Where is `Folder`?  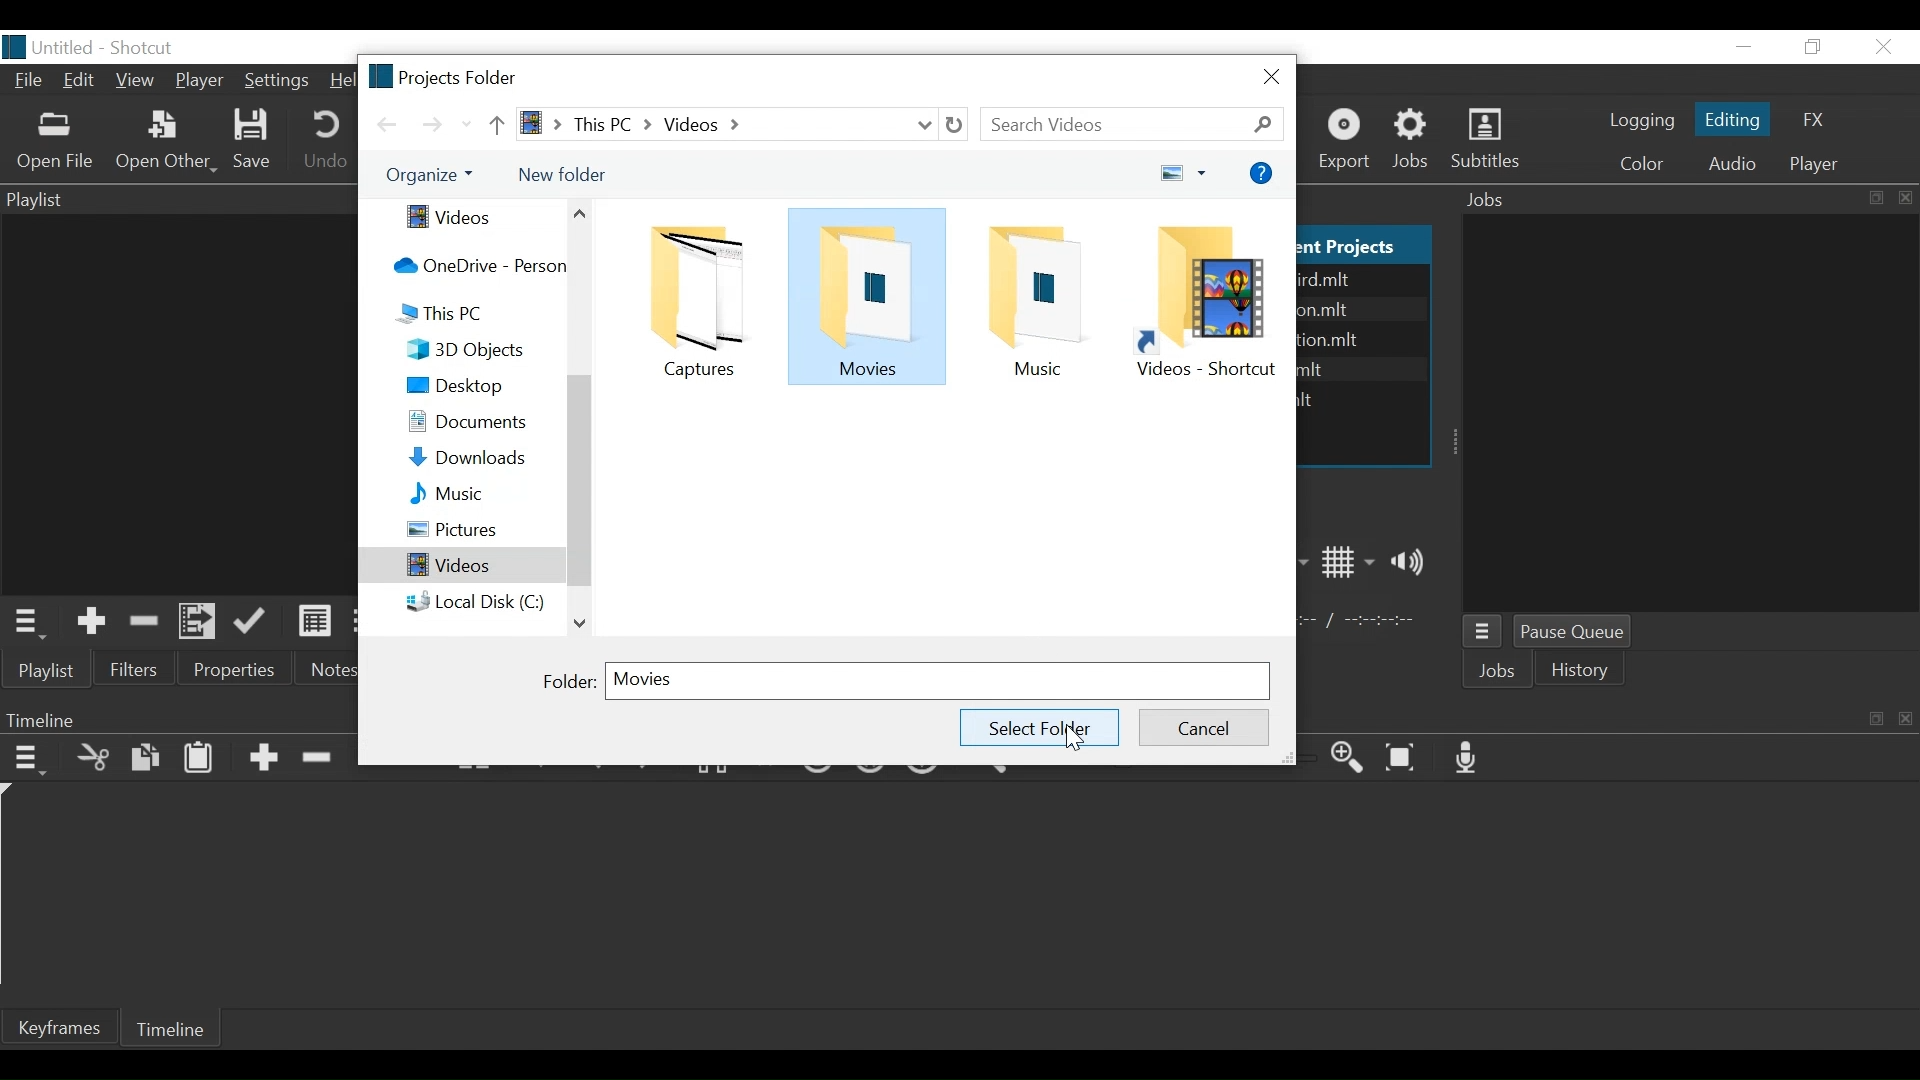 Folder is located at coordinates (863, 297).